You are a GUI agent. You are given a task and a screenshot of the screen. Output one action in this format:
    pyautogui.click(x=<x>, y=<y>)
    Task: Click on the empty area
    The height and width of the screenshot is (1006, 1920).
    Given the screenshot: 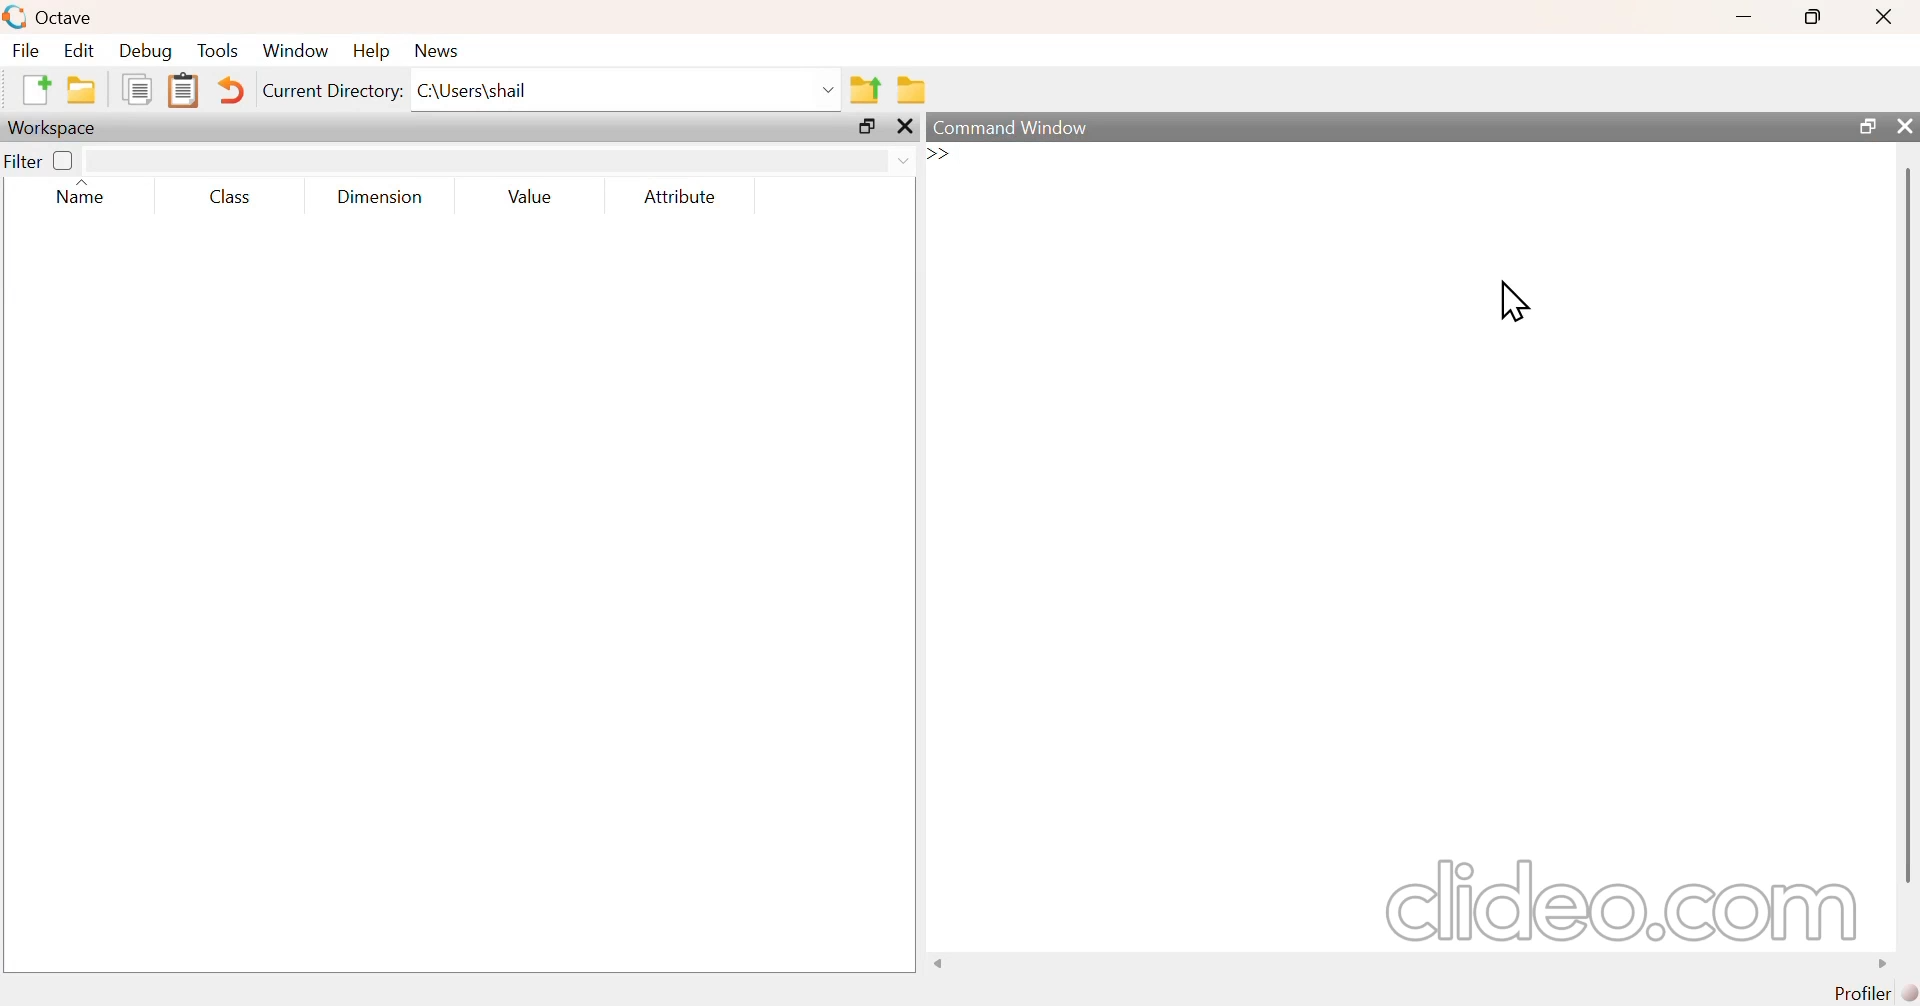 What is the action you would take?
    pyautogui.click(x=446, y=599)
    